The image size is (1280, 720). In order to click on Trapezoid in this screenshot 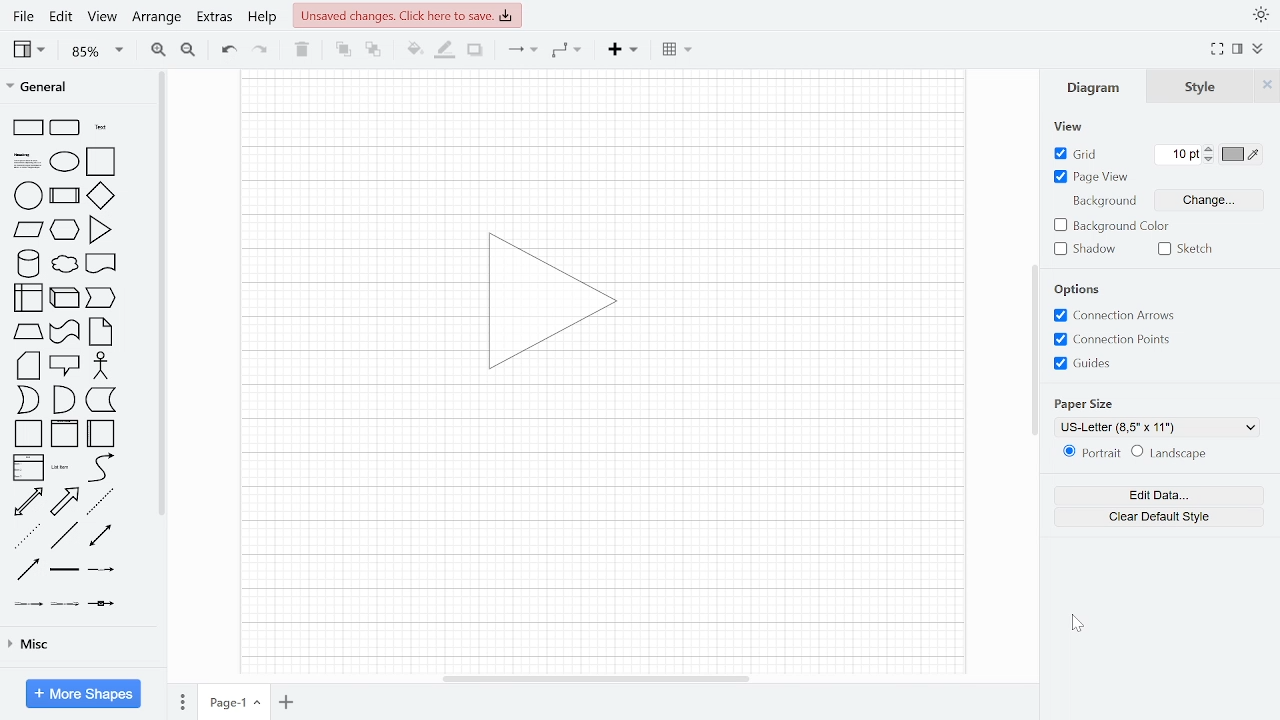, I will do `click(28, 332)`.